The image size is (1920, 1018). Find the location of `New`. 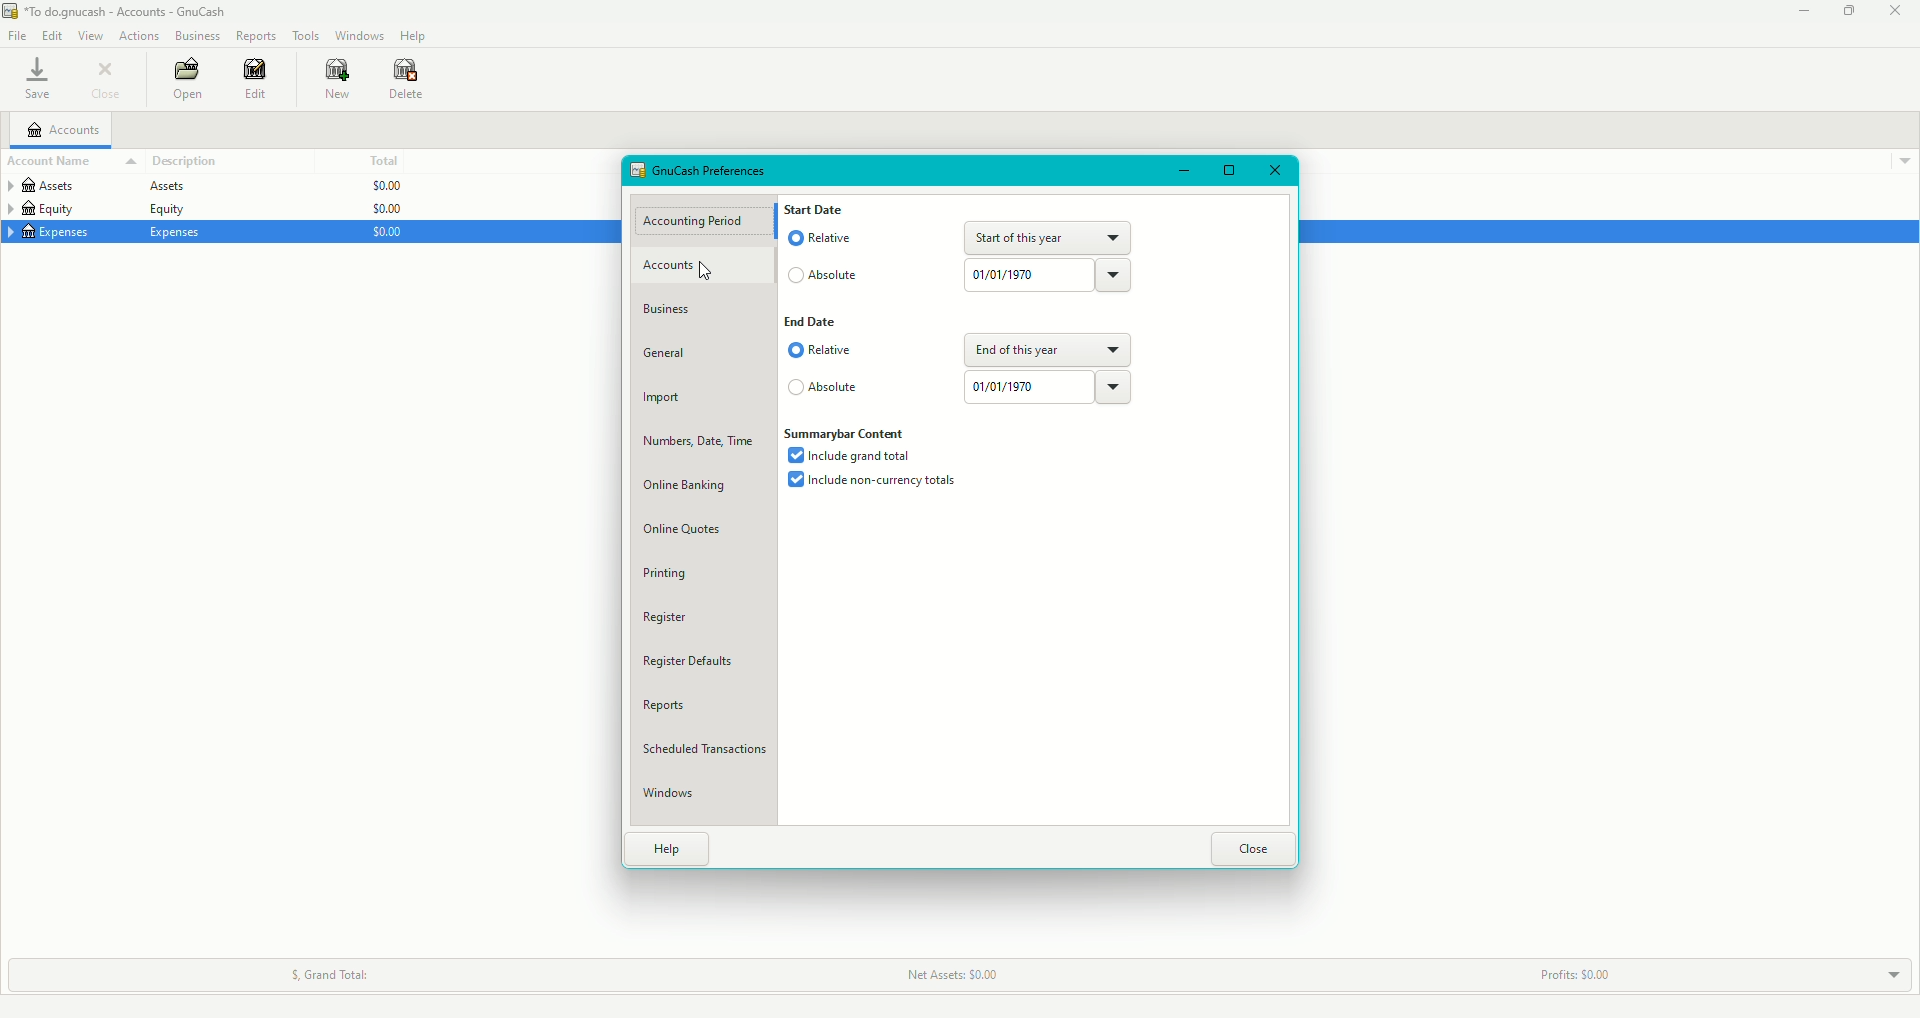

New is located at coordinates (339, 79).